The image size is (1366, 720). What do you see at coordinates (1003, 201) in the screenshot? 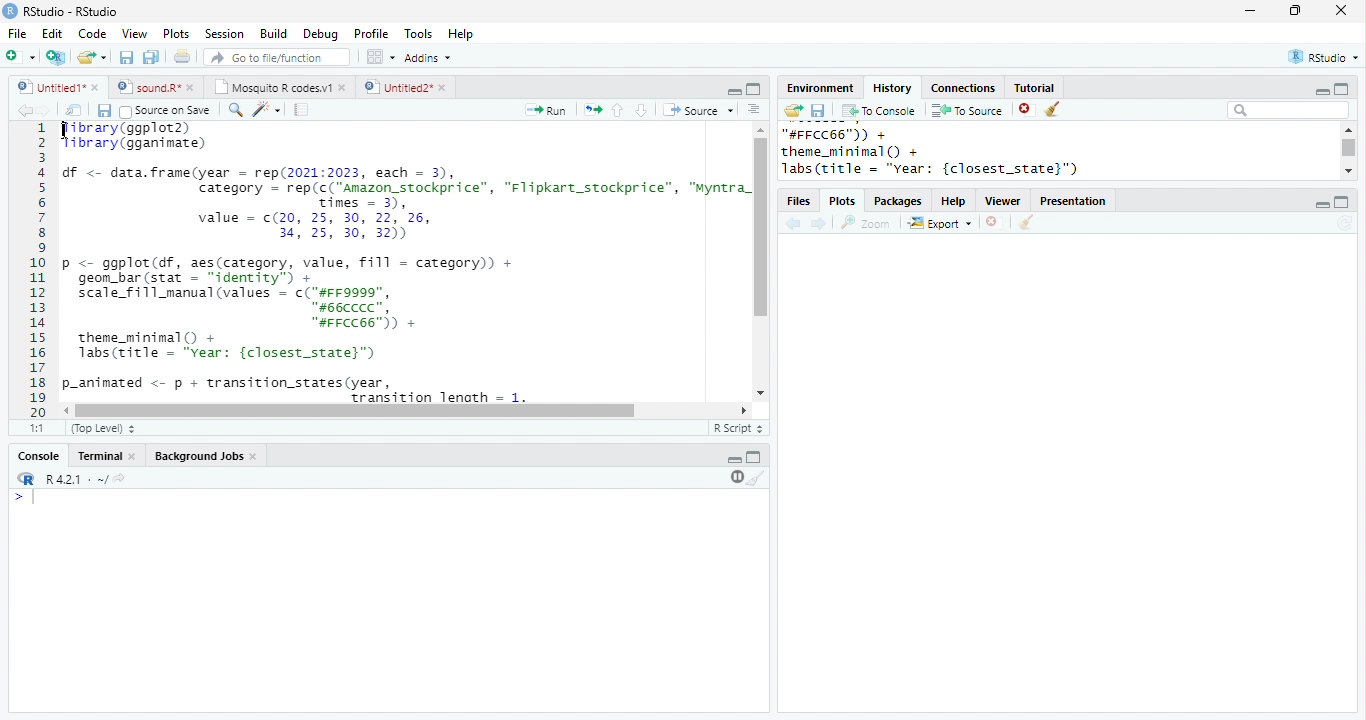
I see `Viewer` at bounding box center [1003, 201].